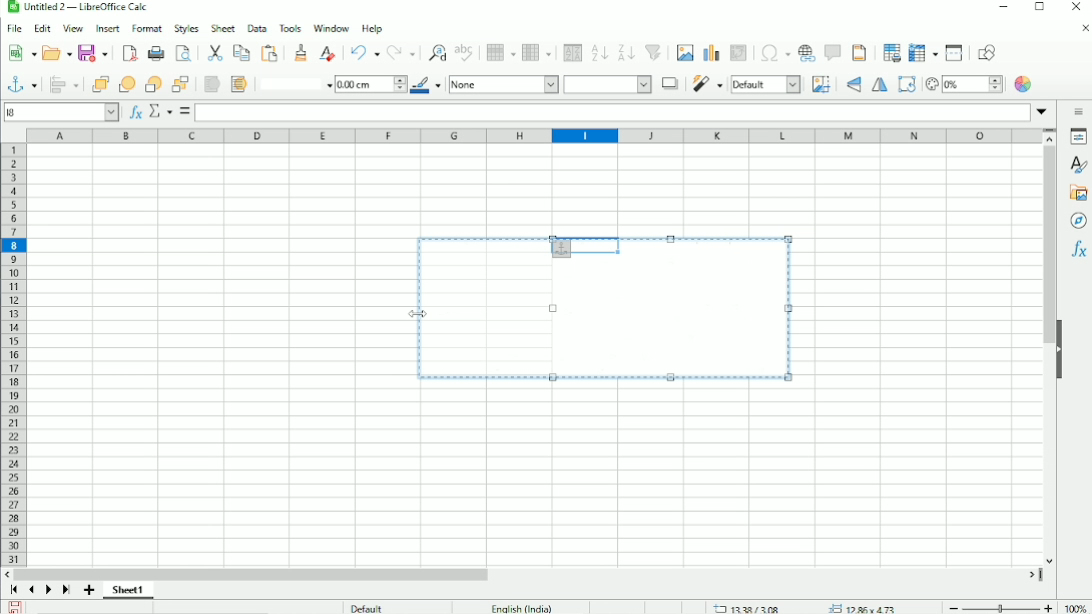 The width and height of the screenshot is (1092, 614). What do you see at coordinates (1001, 8) in the screenshot?
I see `Minimize` at bounding box center [1001, 8].